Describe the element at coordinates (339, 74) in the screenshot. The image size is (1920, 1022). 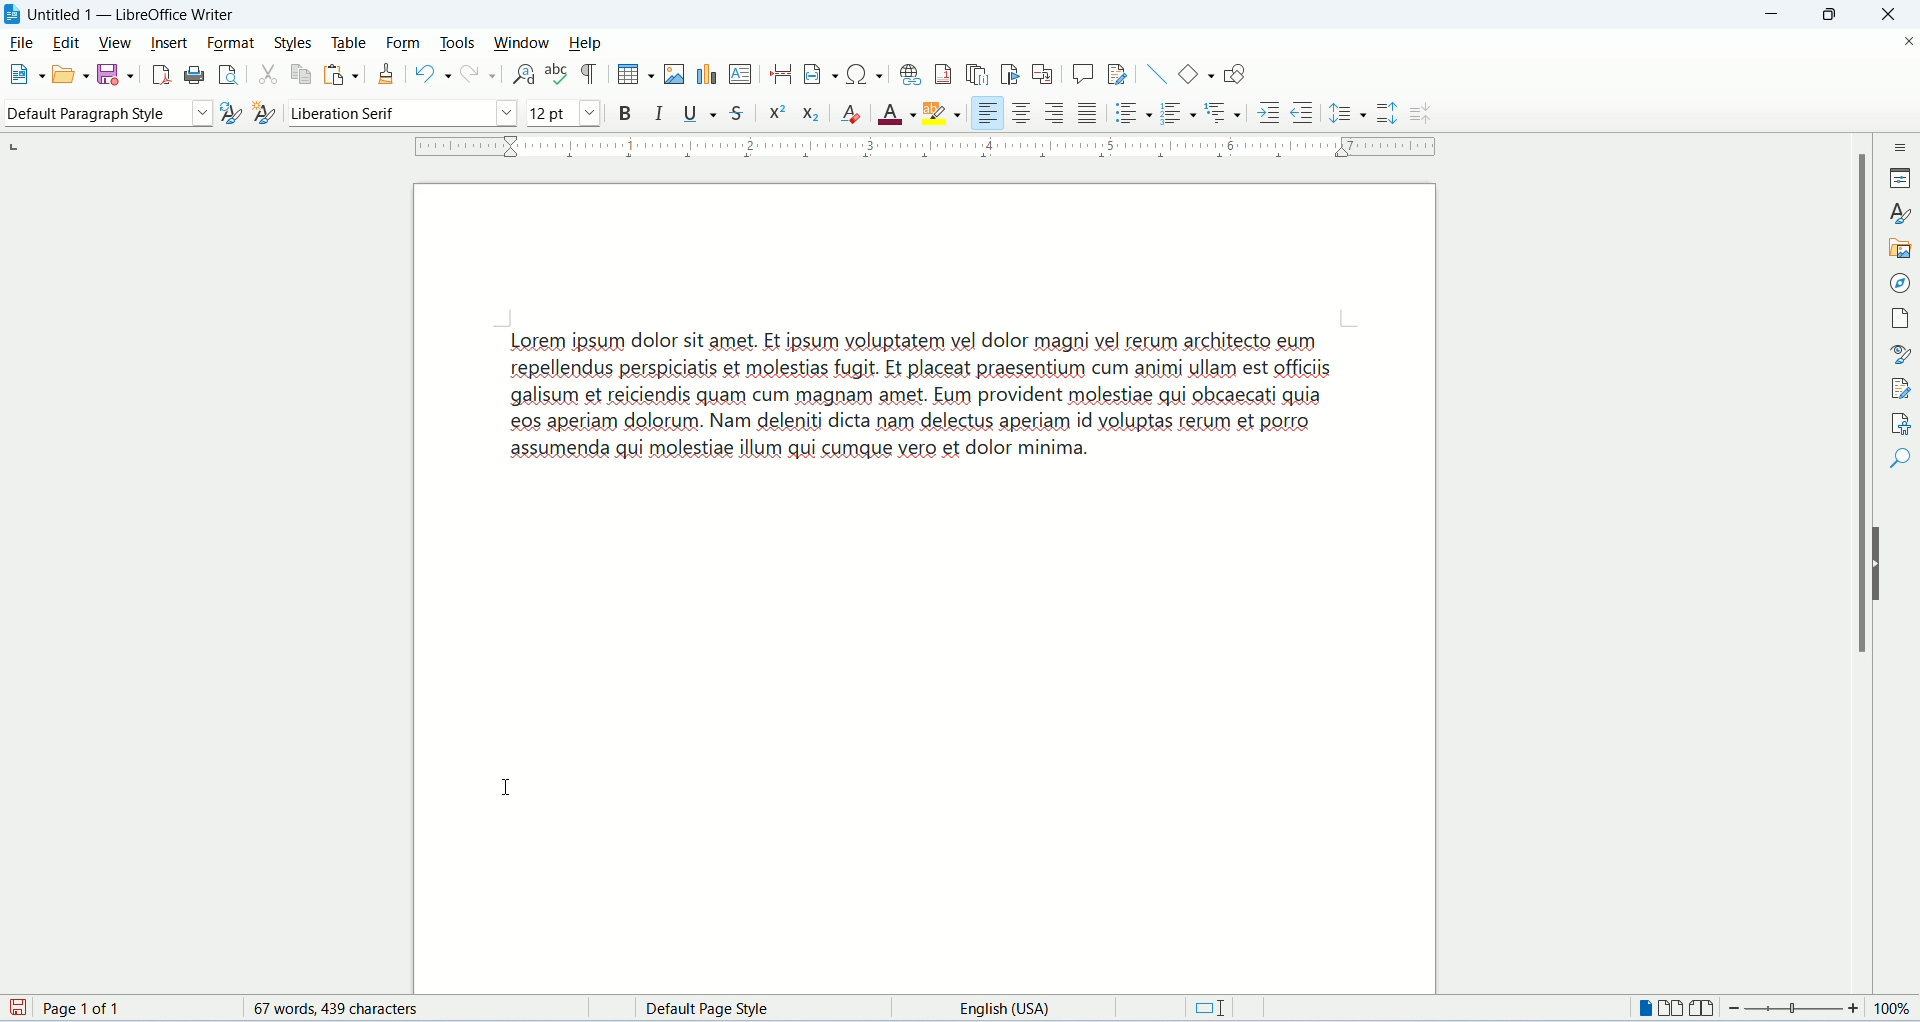
I see `paste` at that location.